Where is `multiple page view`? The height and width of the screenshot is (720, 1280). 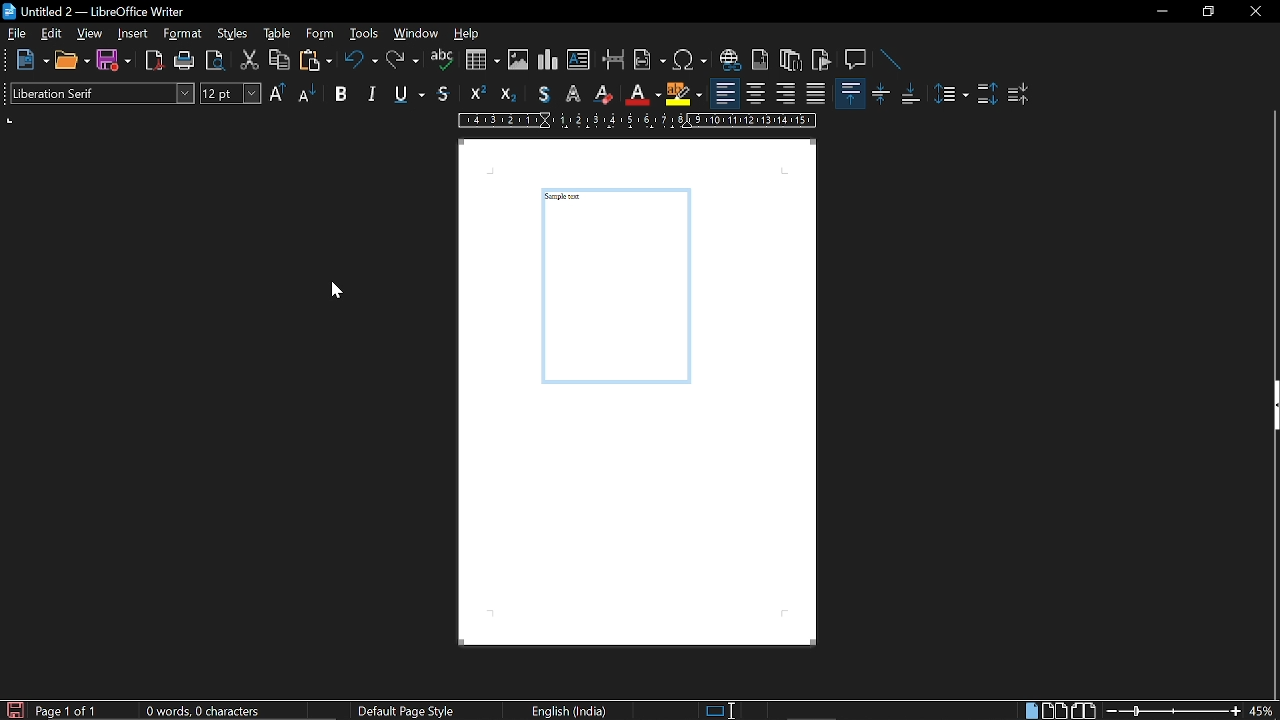 multiple page view is located at coordinates (1054, 711).